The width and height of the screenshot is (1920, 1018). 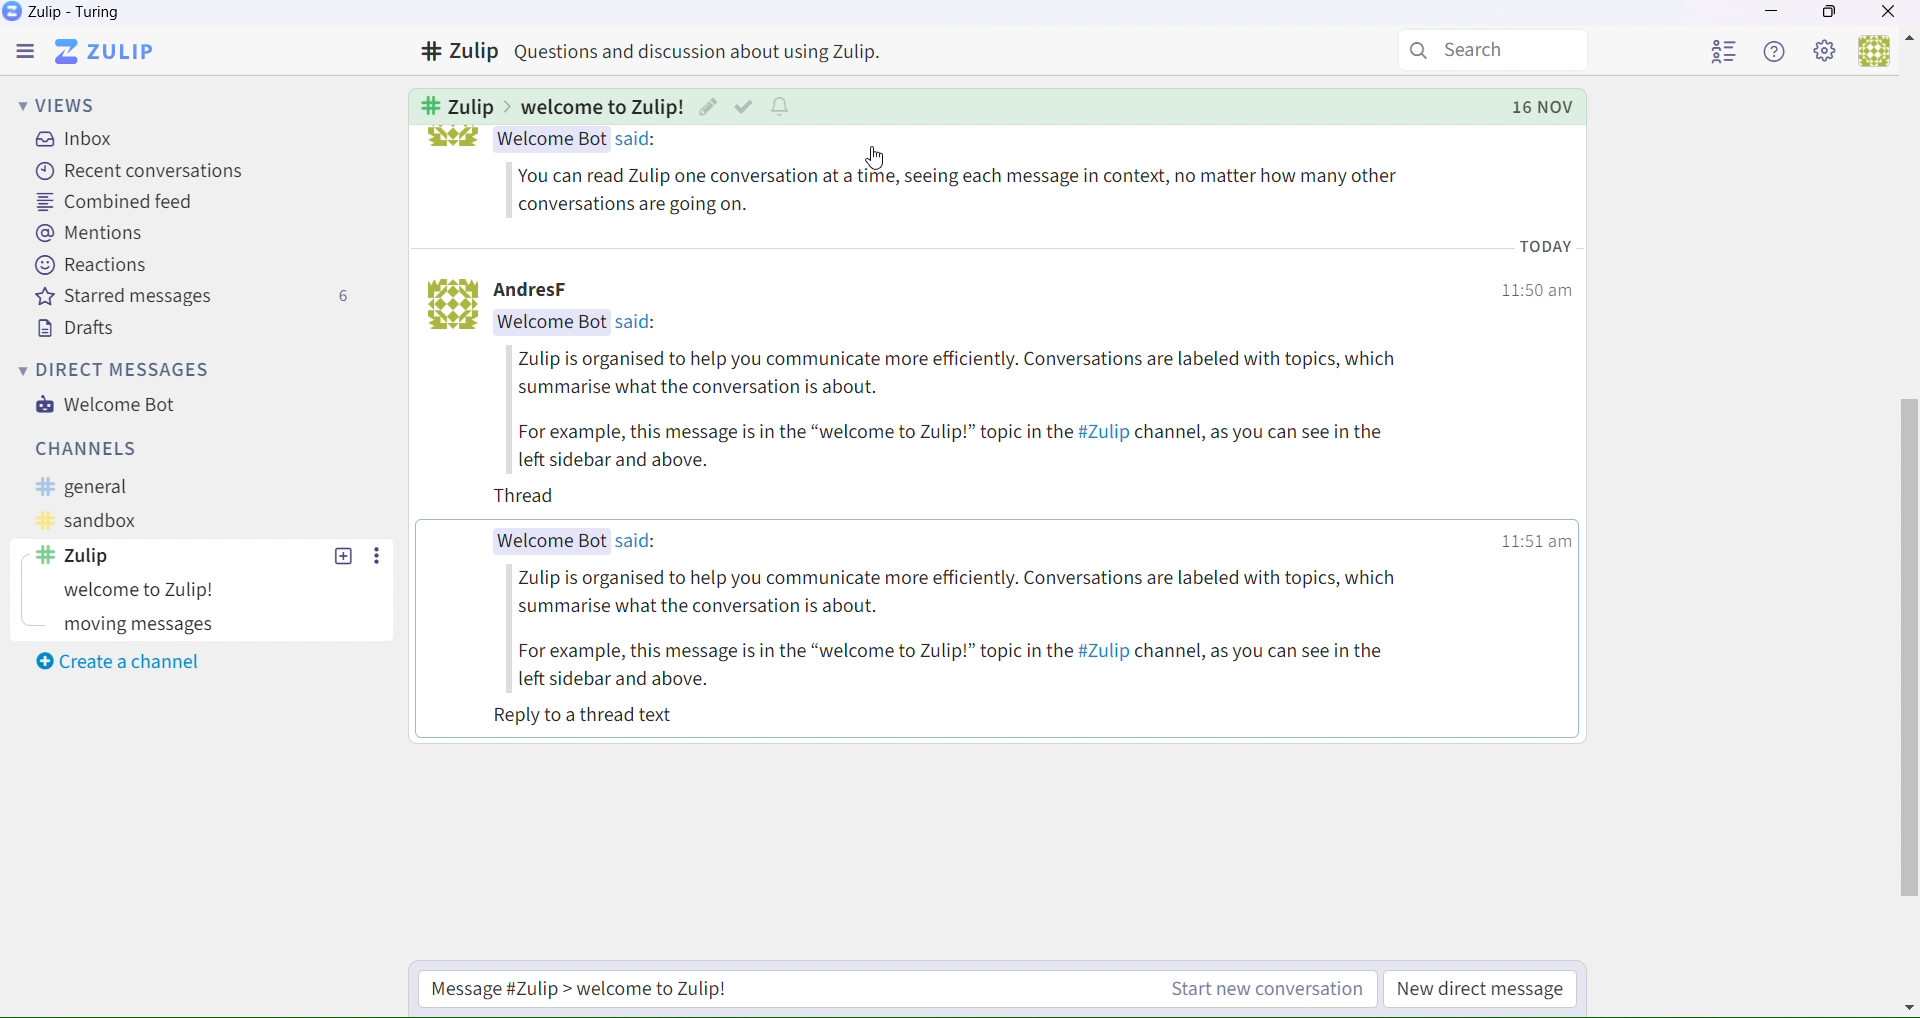 What do you see at coordinates (889, 161) in the screenshot?
I see `Cursor` at bounding box center [889, 161].